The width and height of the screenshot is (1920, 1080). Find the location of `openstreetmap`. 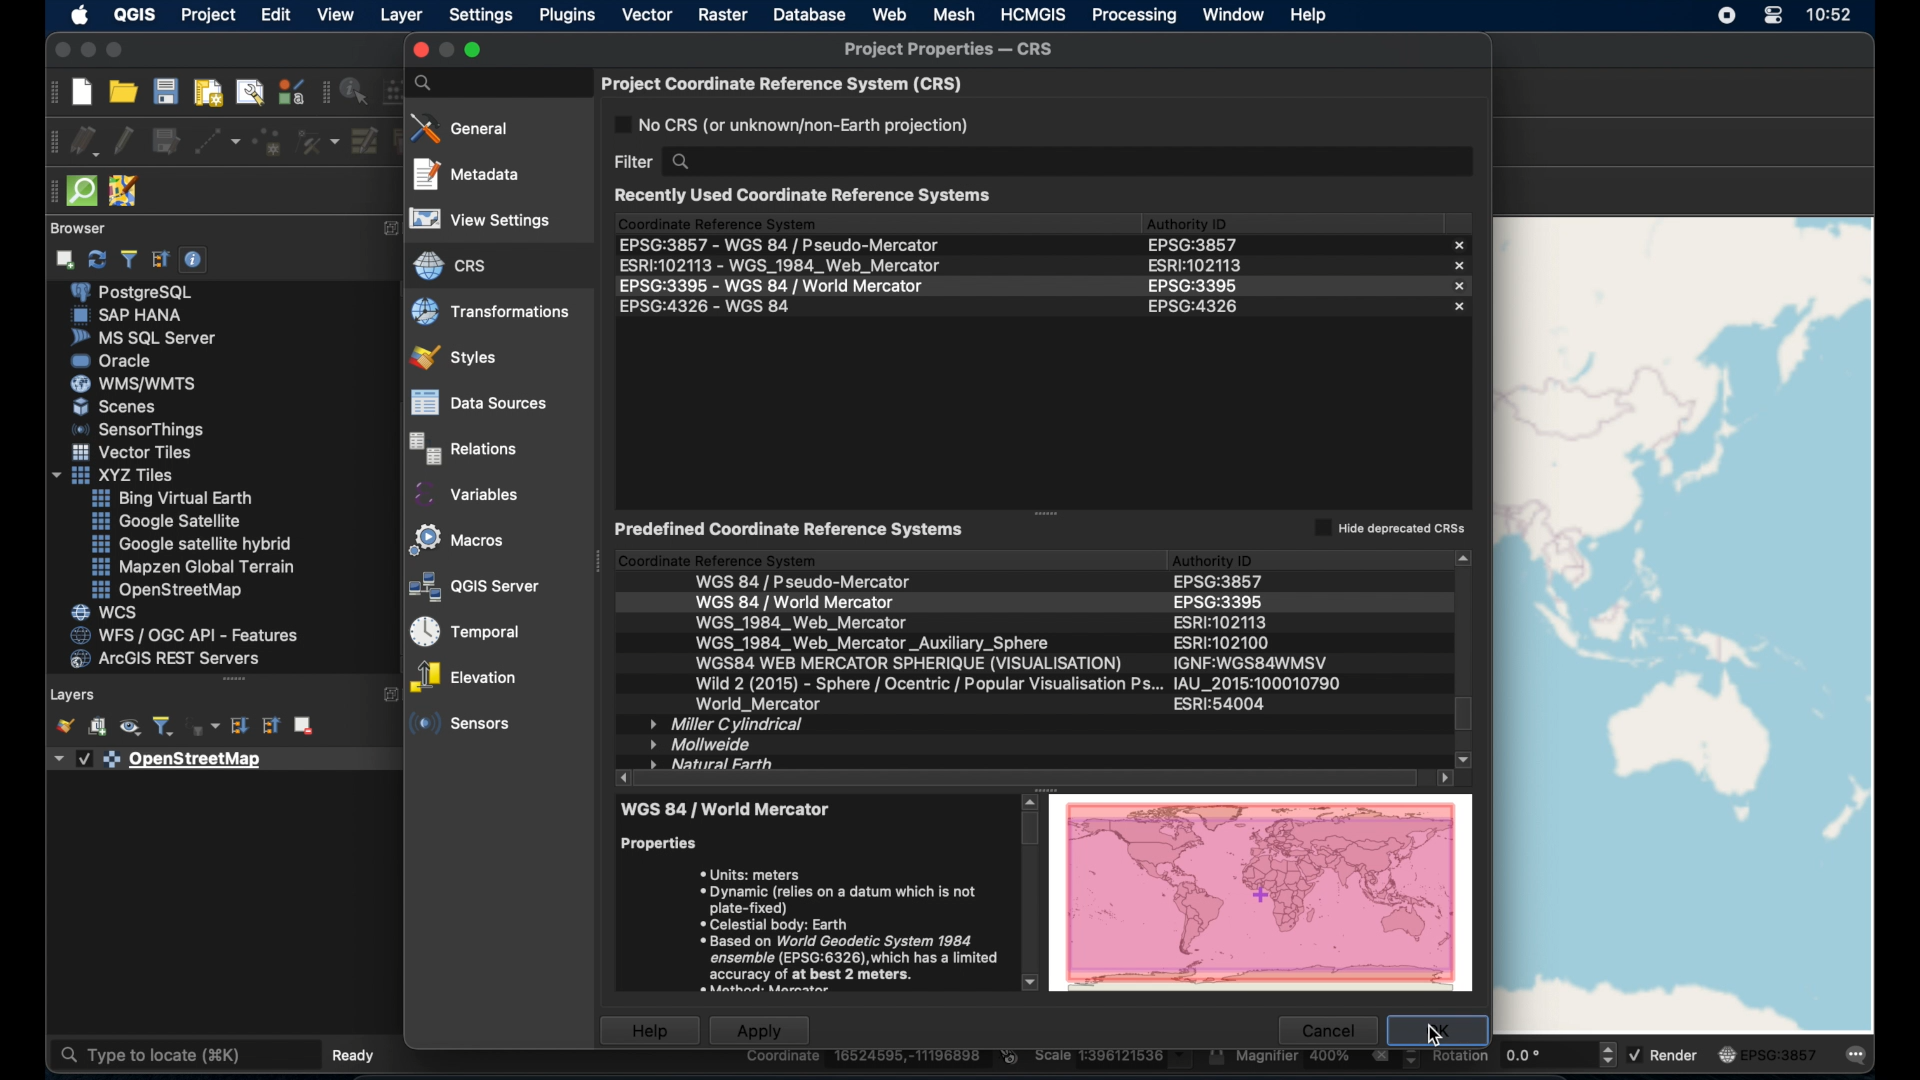

openstreetmap is located at coordinates (175, 591).